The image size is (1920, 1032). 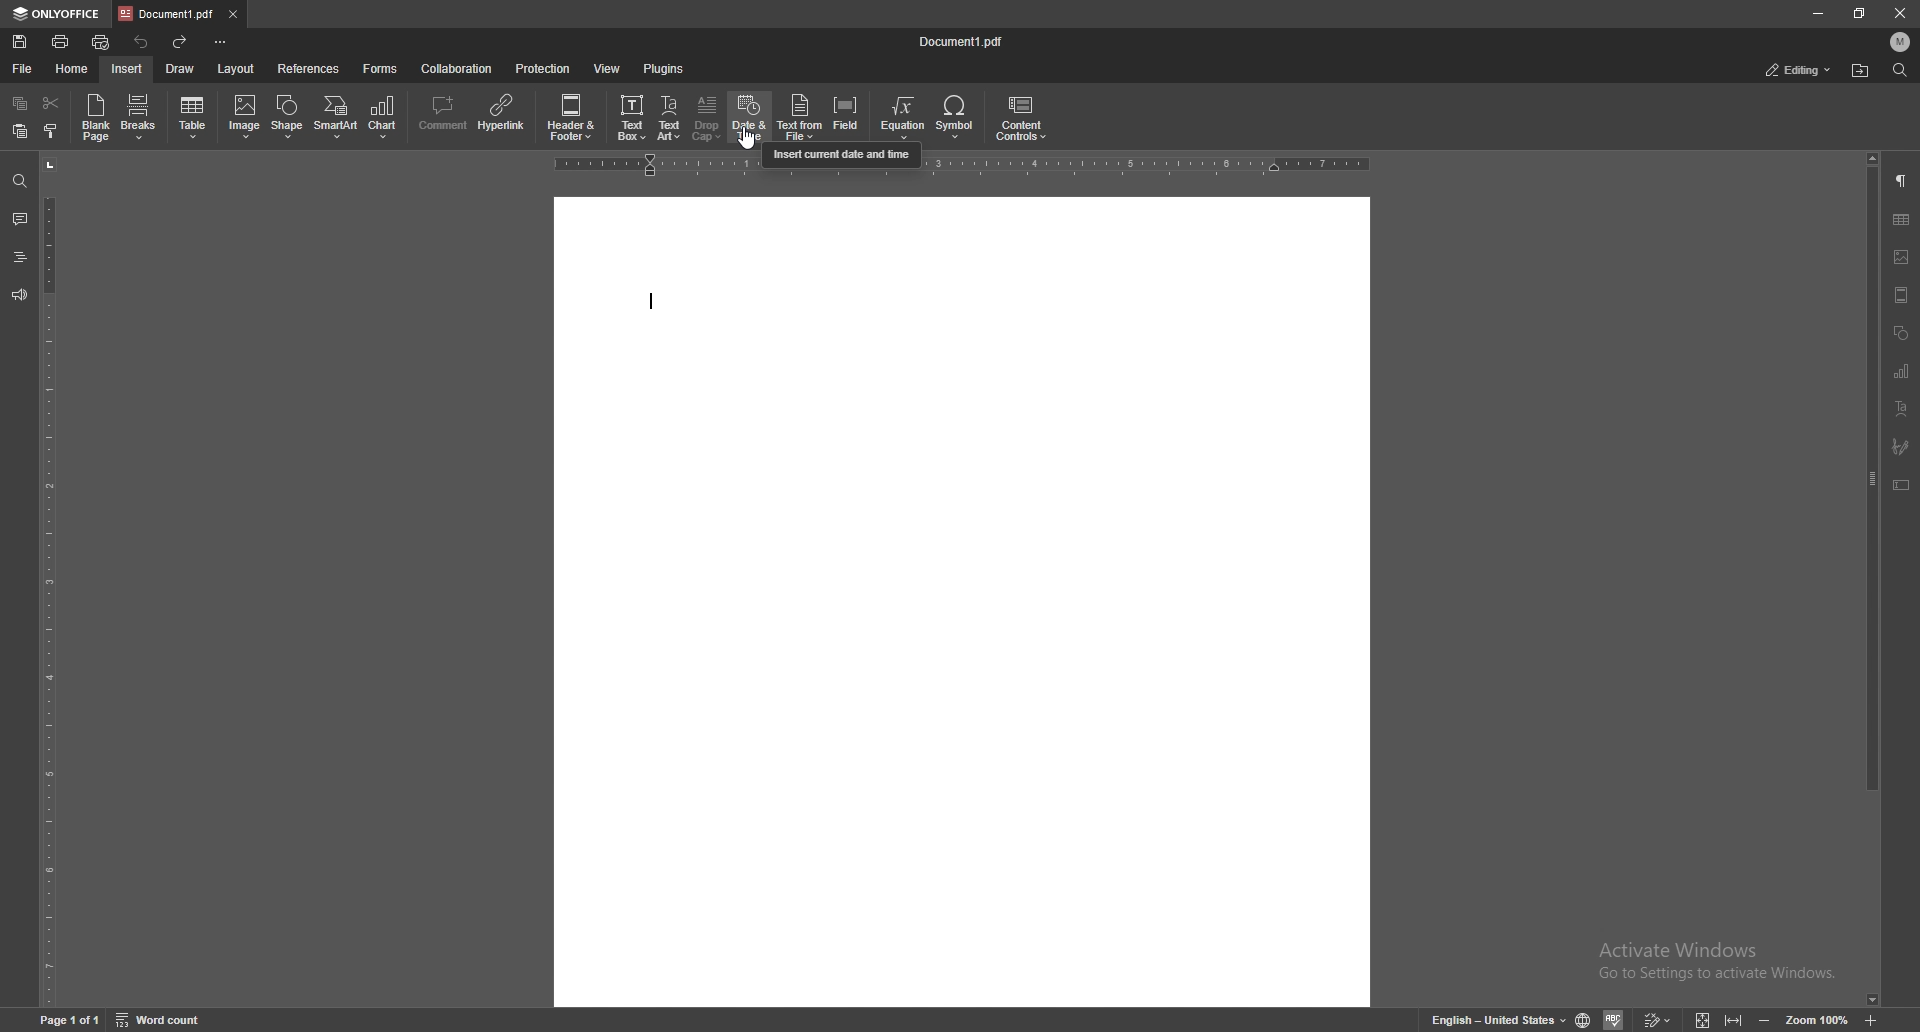 What do you see at coordinates (1656, 1018) in the screenshot?
I see `track changes` at bounding box center [1656, 1018].